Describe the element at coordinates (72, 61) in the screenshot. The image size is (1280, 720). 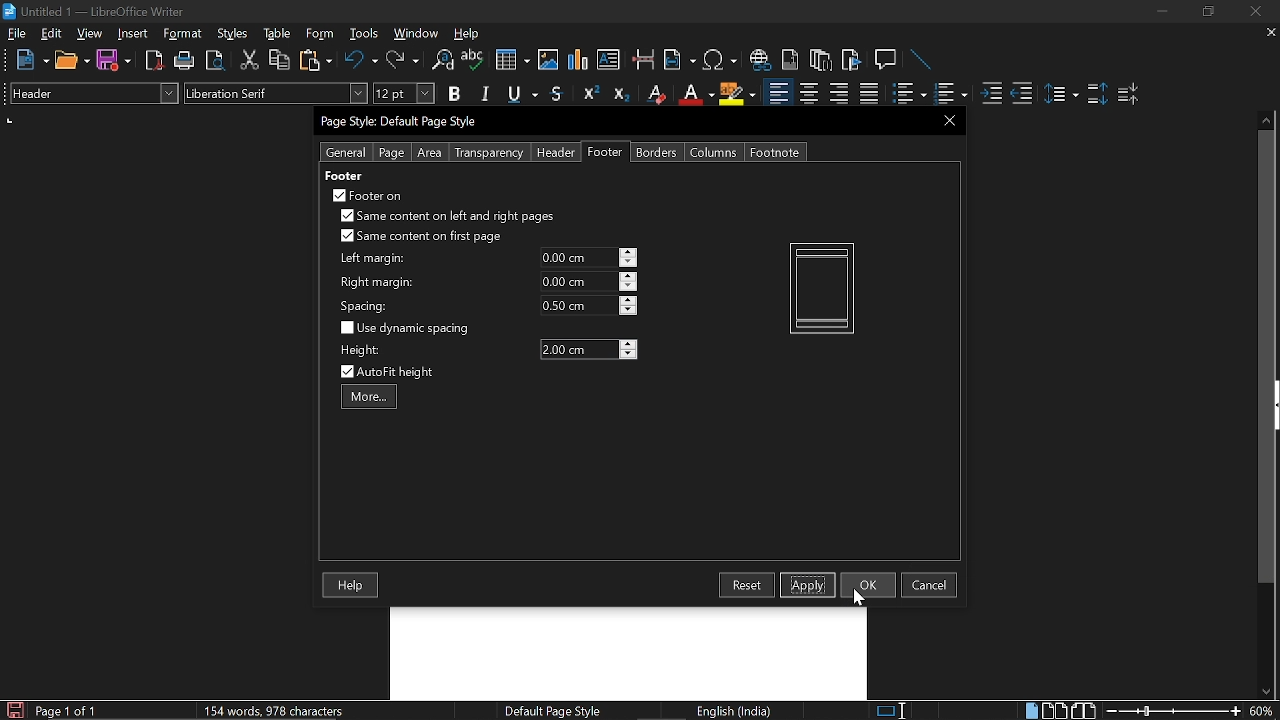
I see `Open` at that location.